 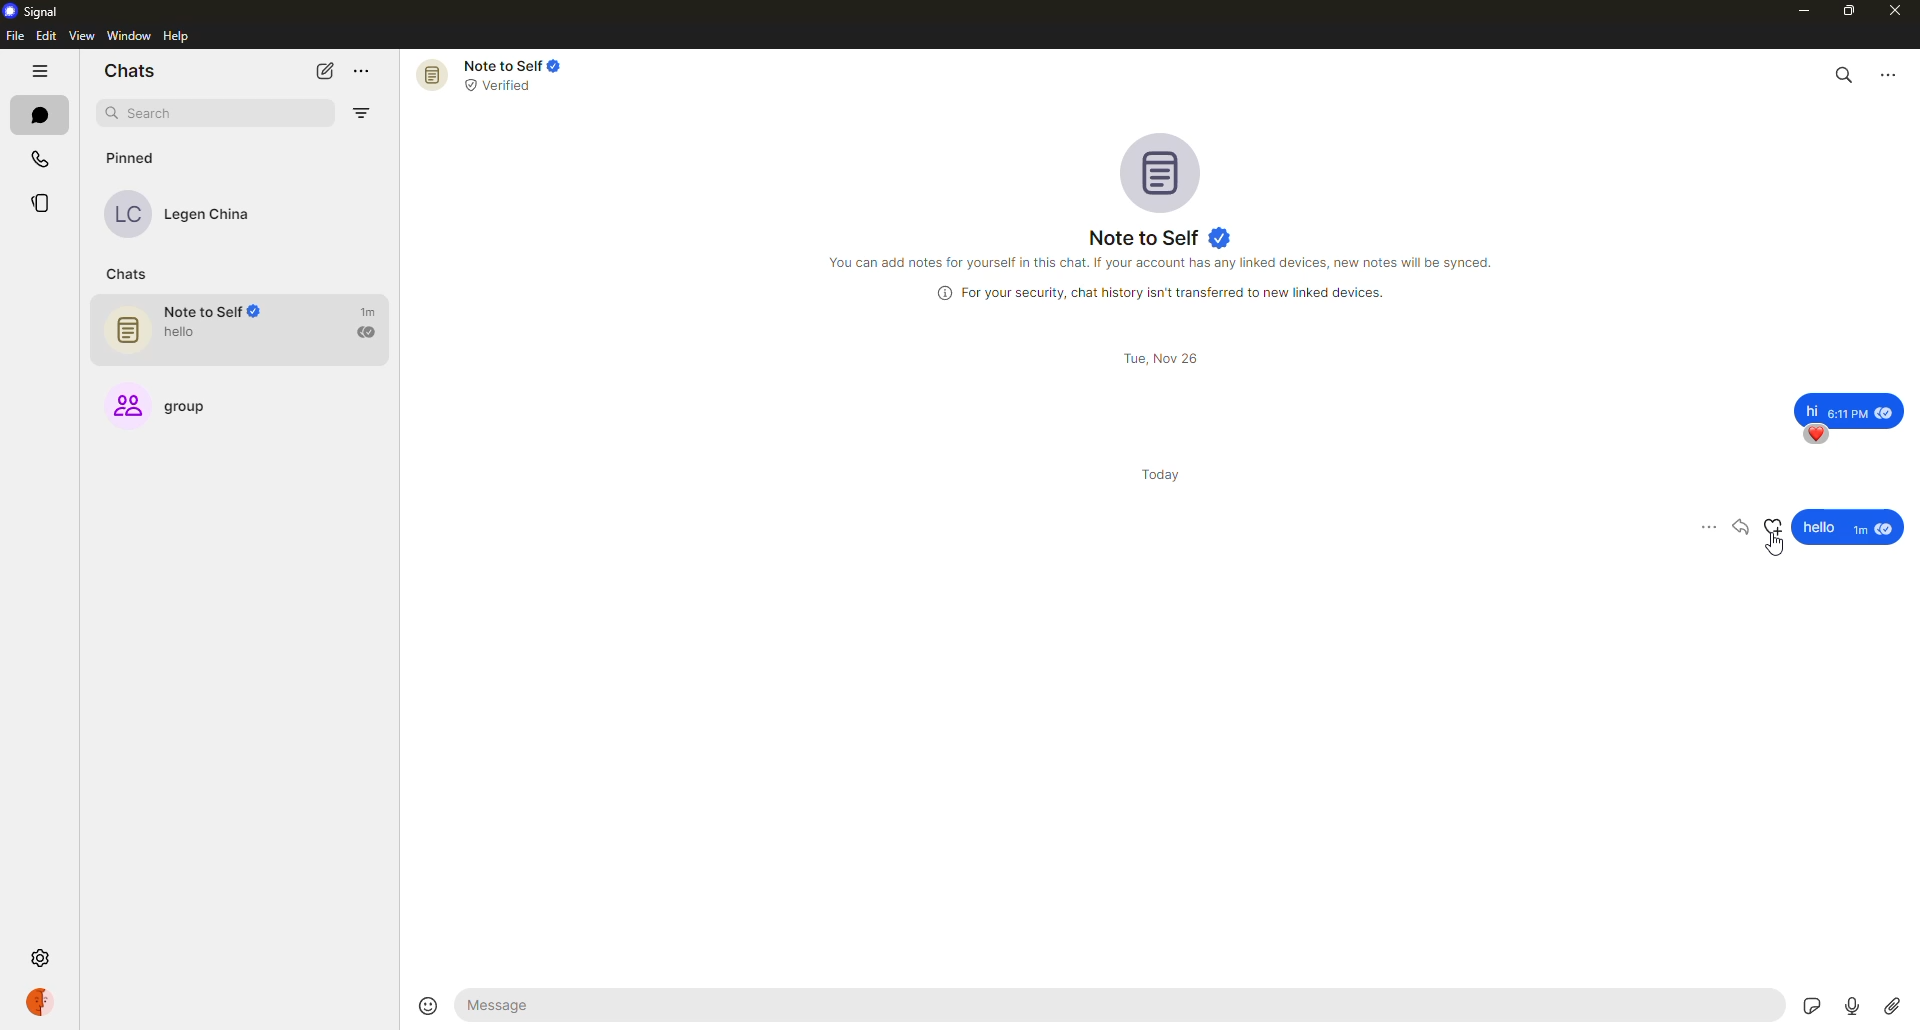 What do you see at coordinates (14, 37) in the screenshot?
I see `file` at bounding box center [14, 37].